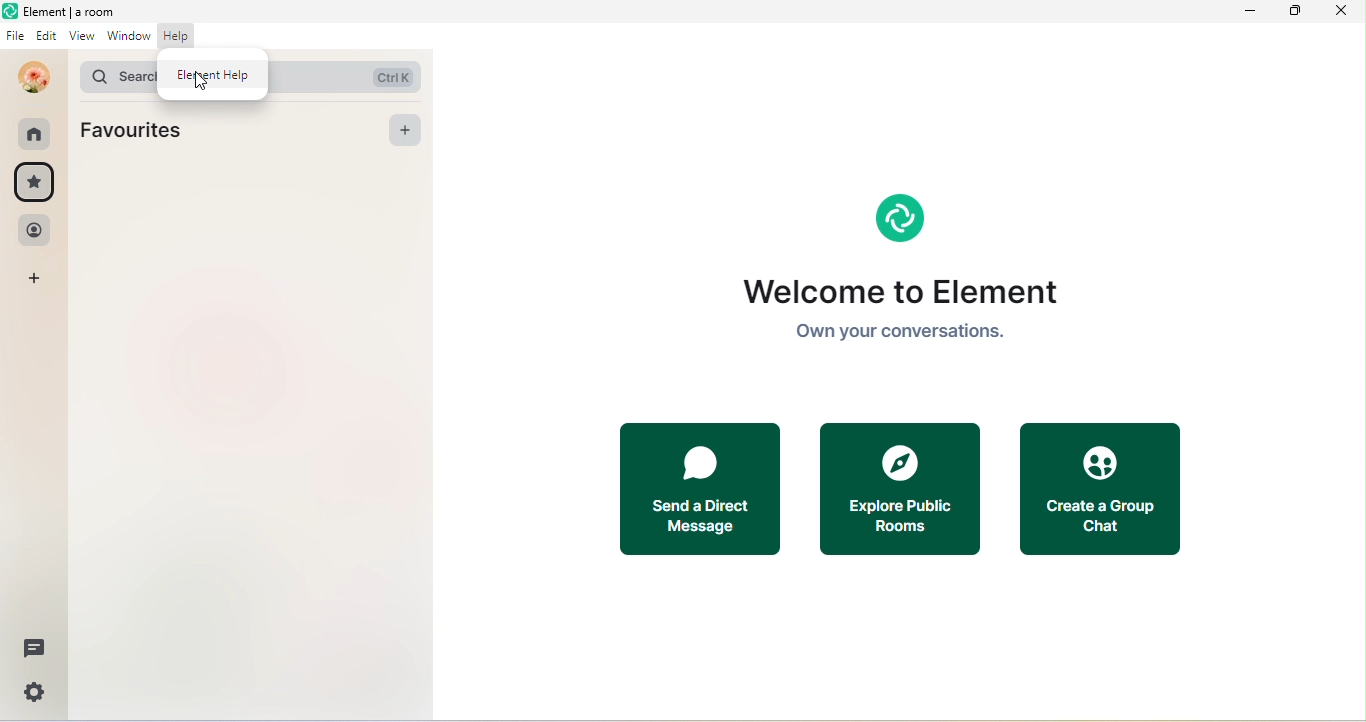  Describe the element at coordinates (1253, 11) in the screenshot. I see `minimize` at that location.